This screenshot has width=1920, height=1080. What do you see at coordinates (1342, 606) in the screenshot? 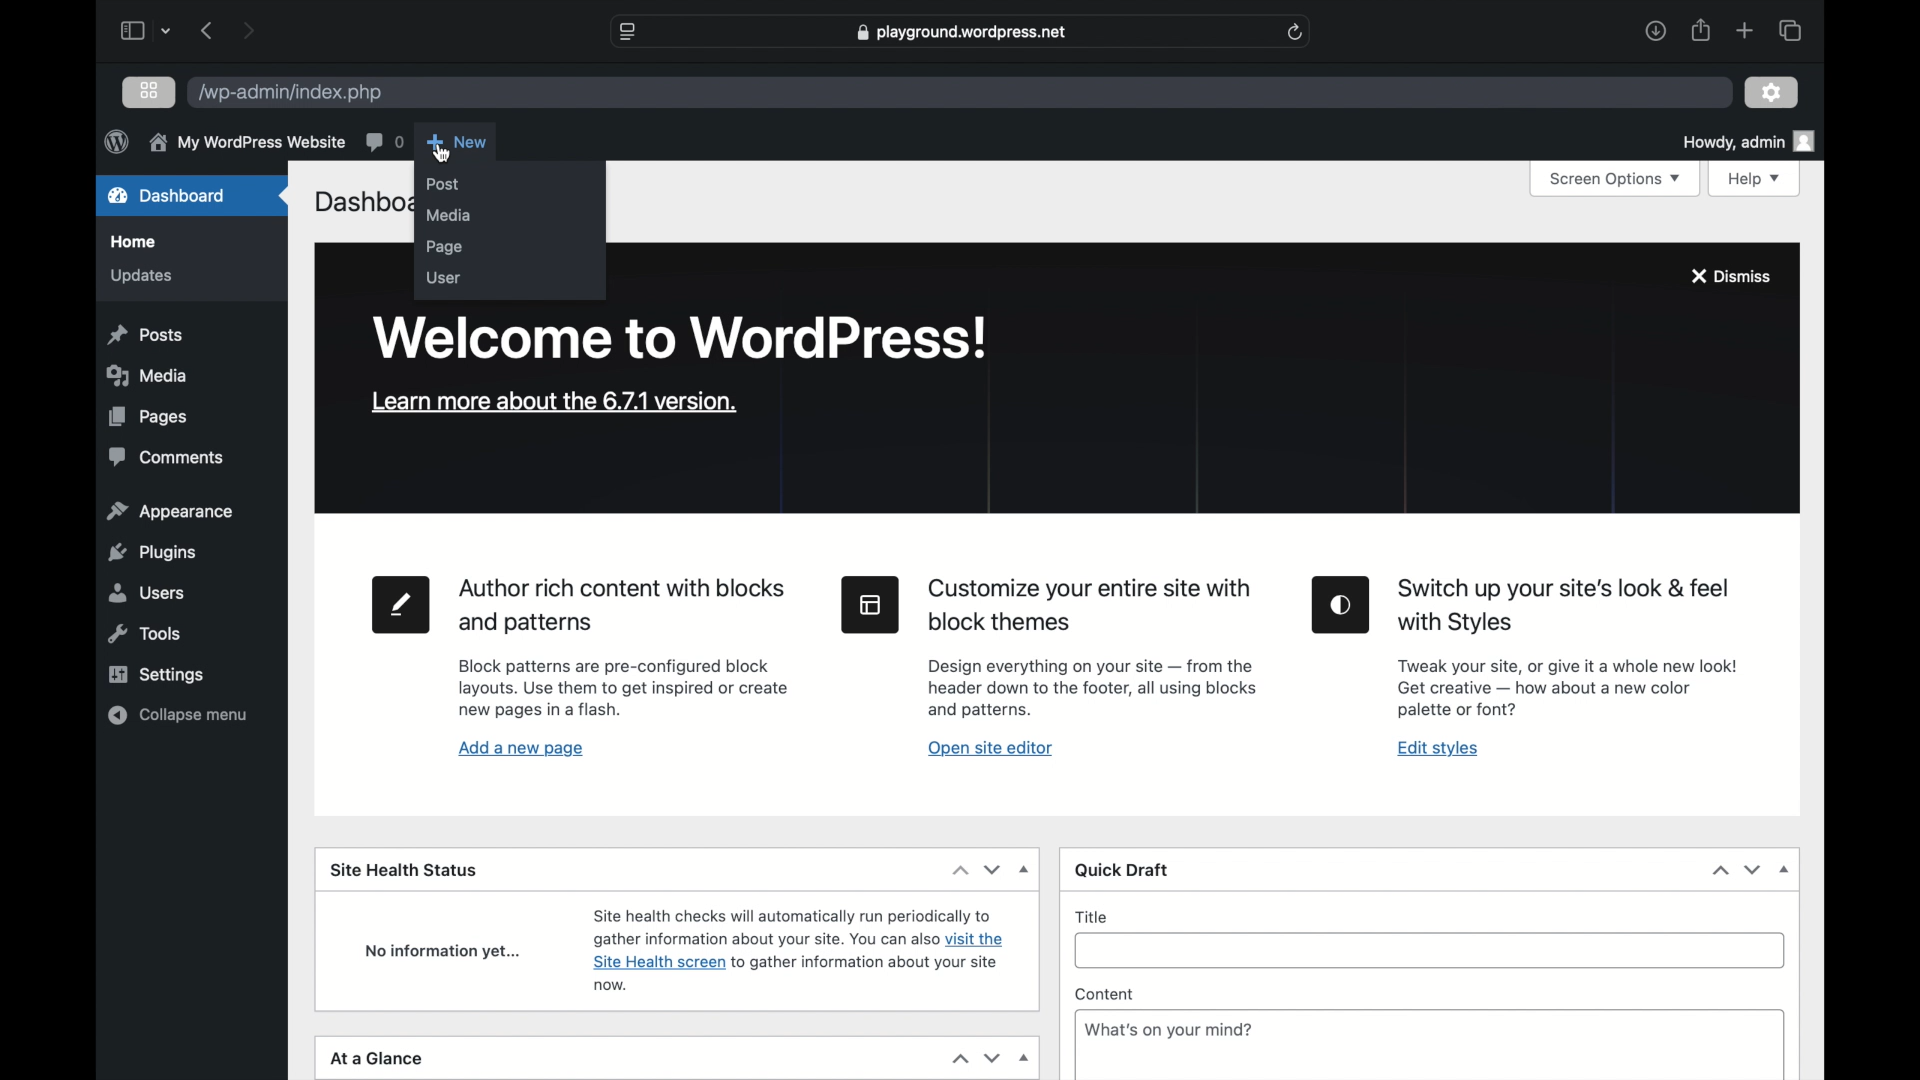
I see `edit styles` at bounding box center [1342, 606].